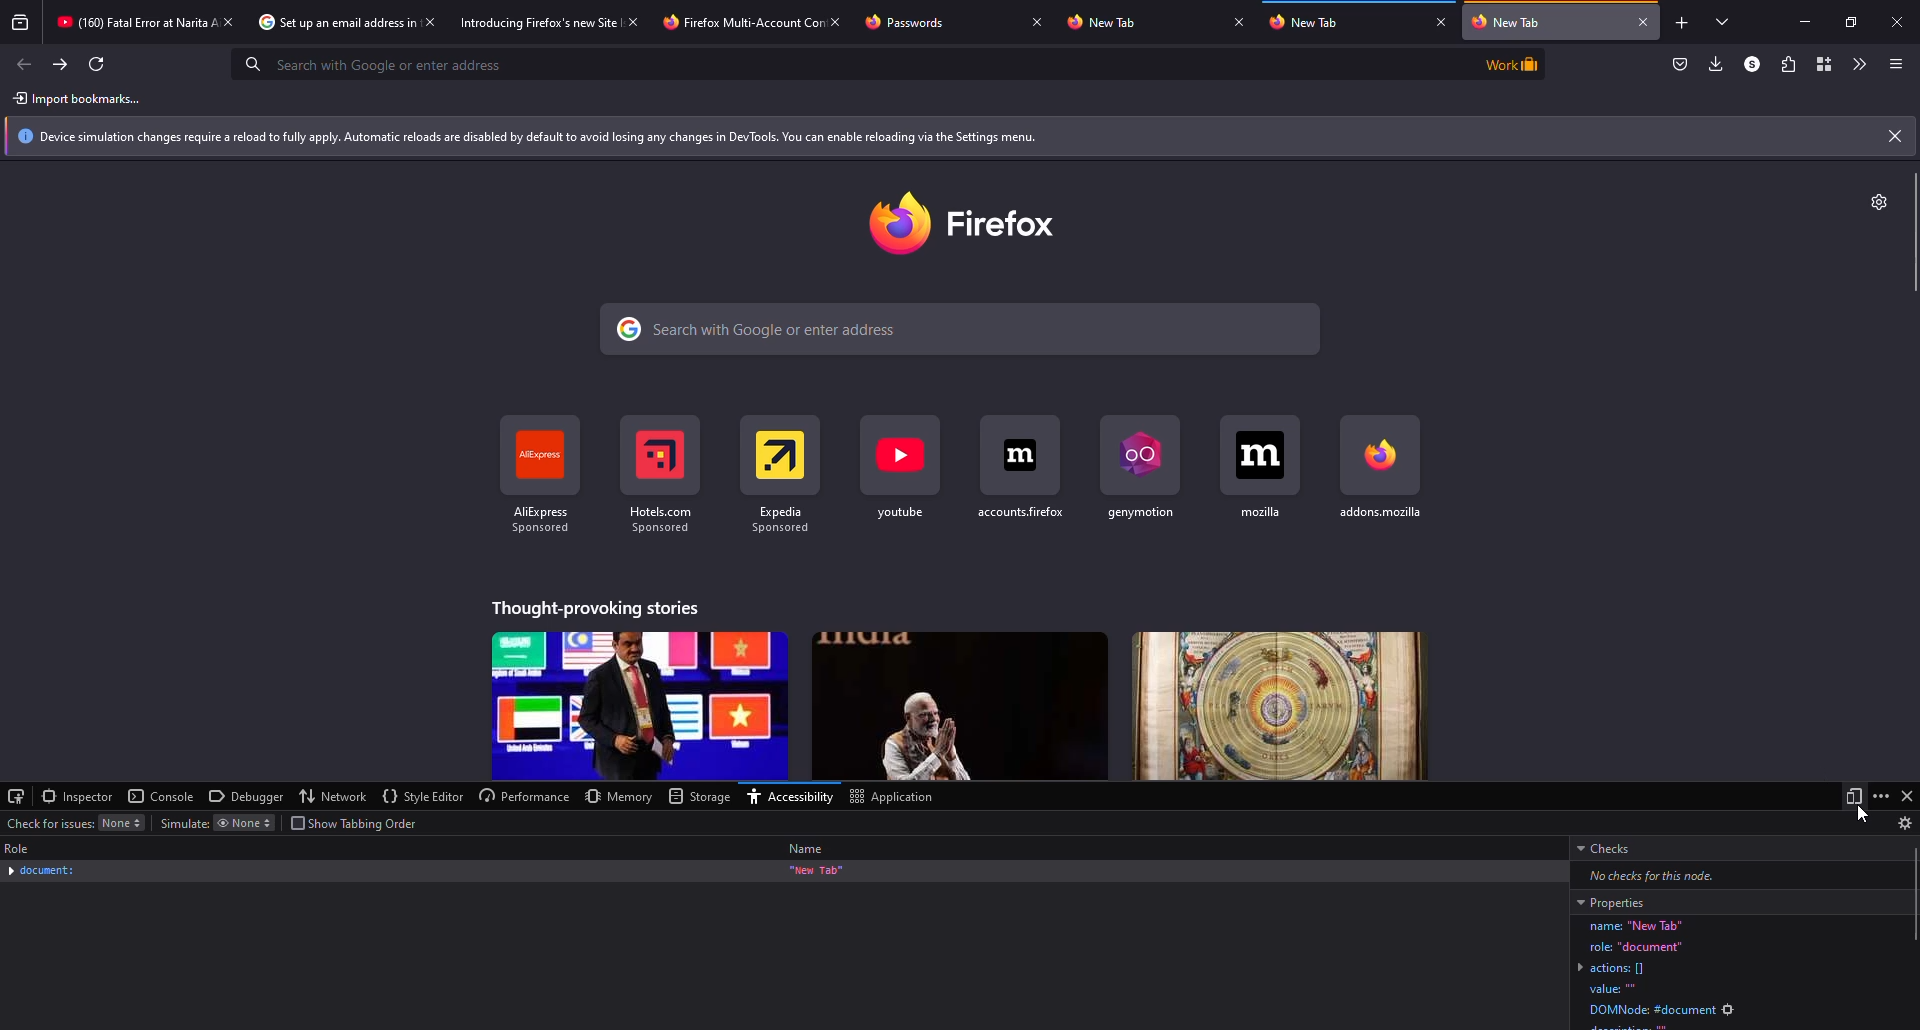 The height and width of the screenshot is (1030, 1920). I want to click on refresh, so click(97, 64).